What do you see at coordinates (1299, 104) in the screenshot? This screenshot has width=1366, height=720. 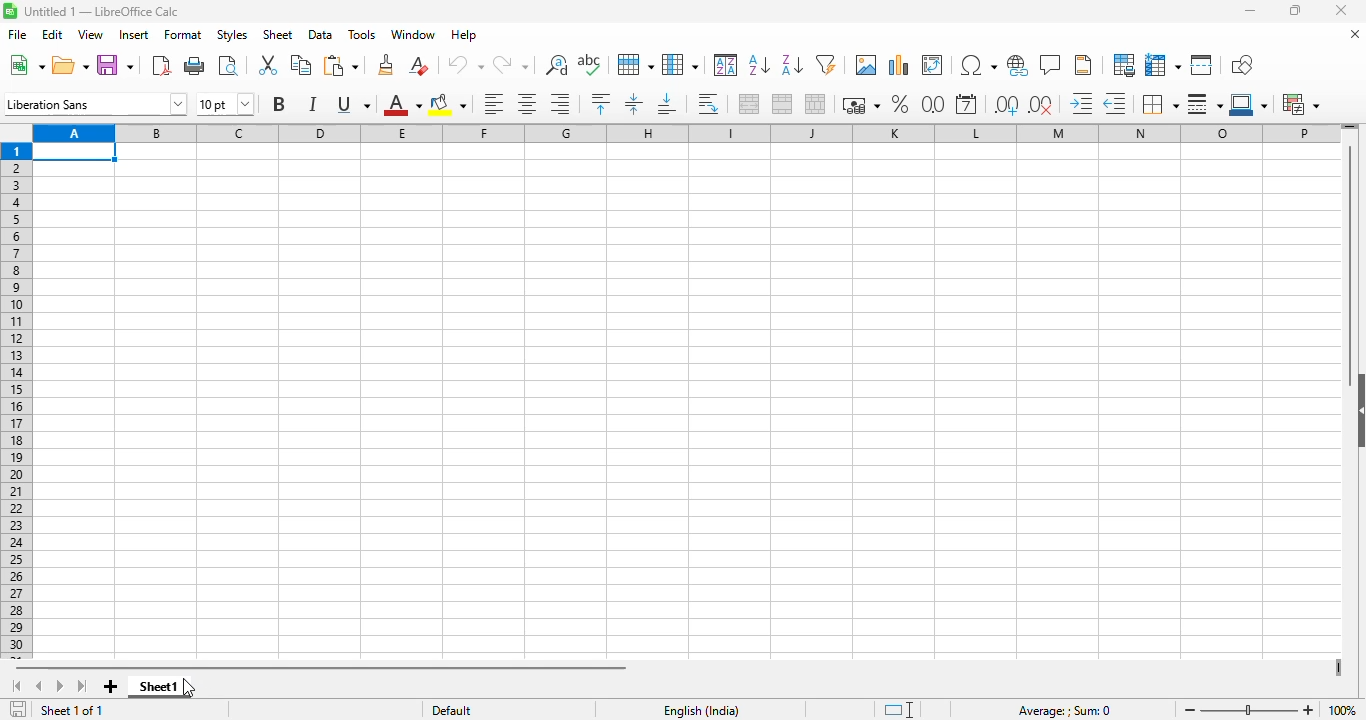 I see `conditional` at bounding box center [1299, 104].